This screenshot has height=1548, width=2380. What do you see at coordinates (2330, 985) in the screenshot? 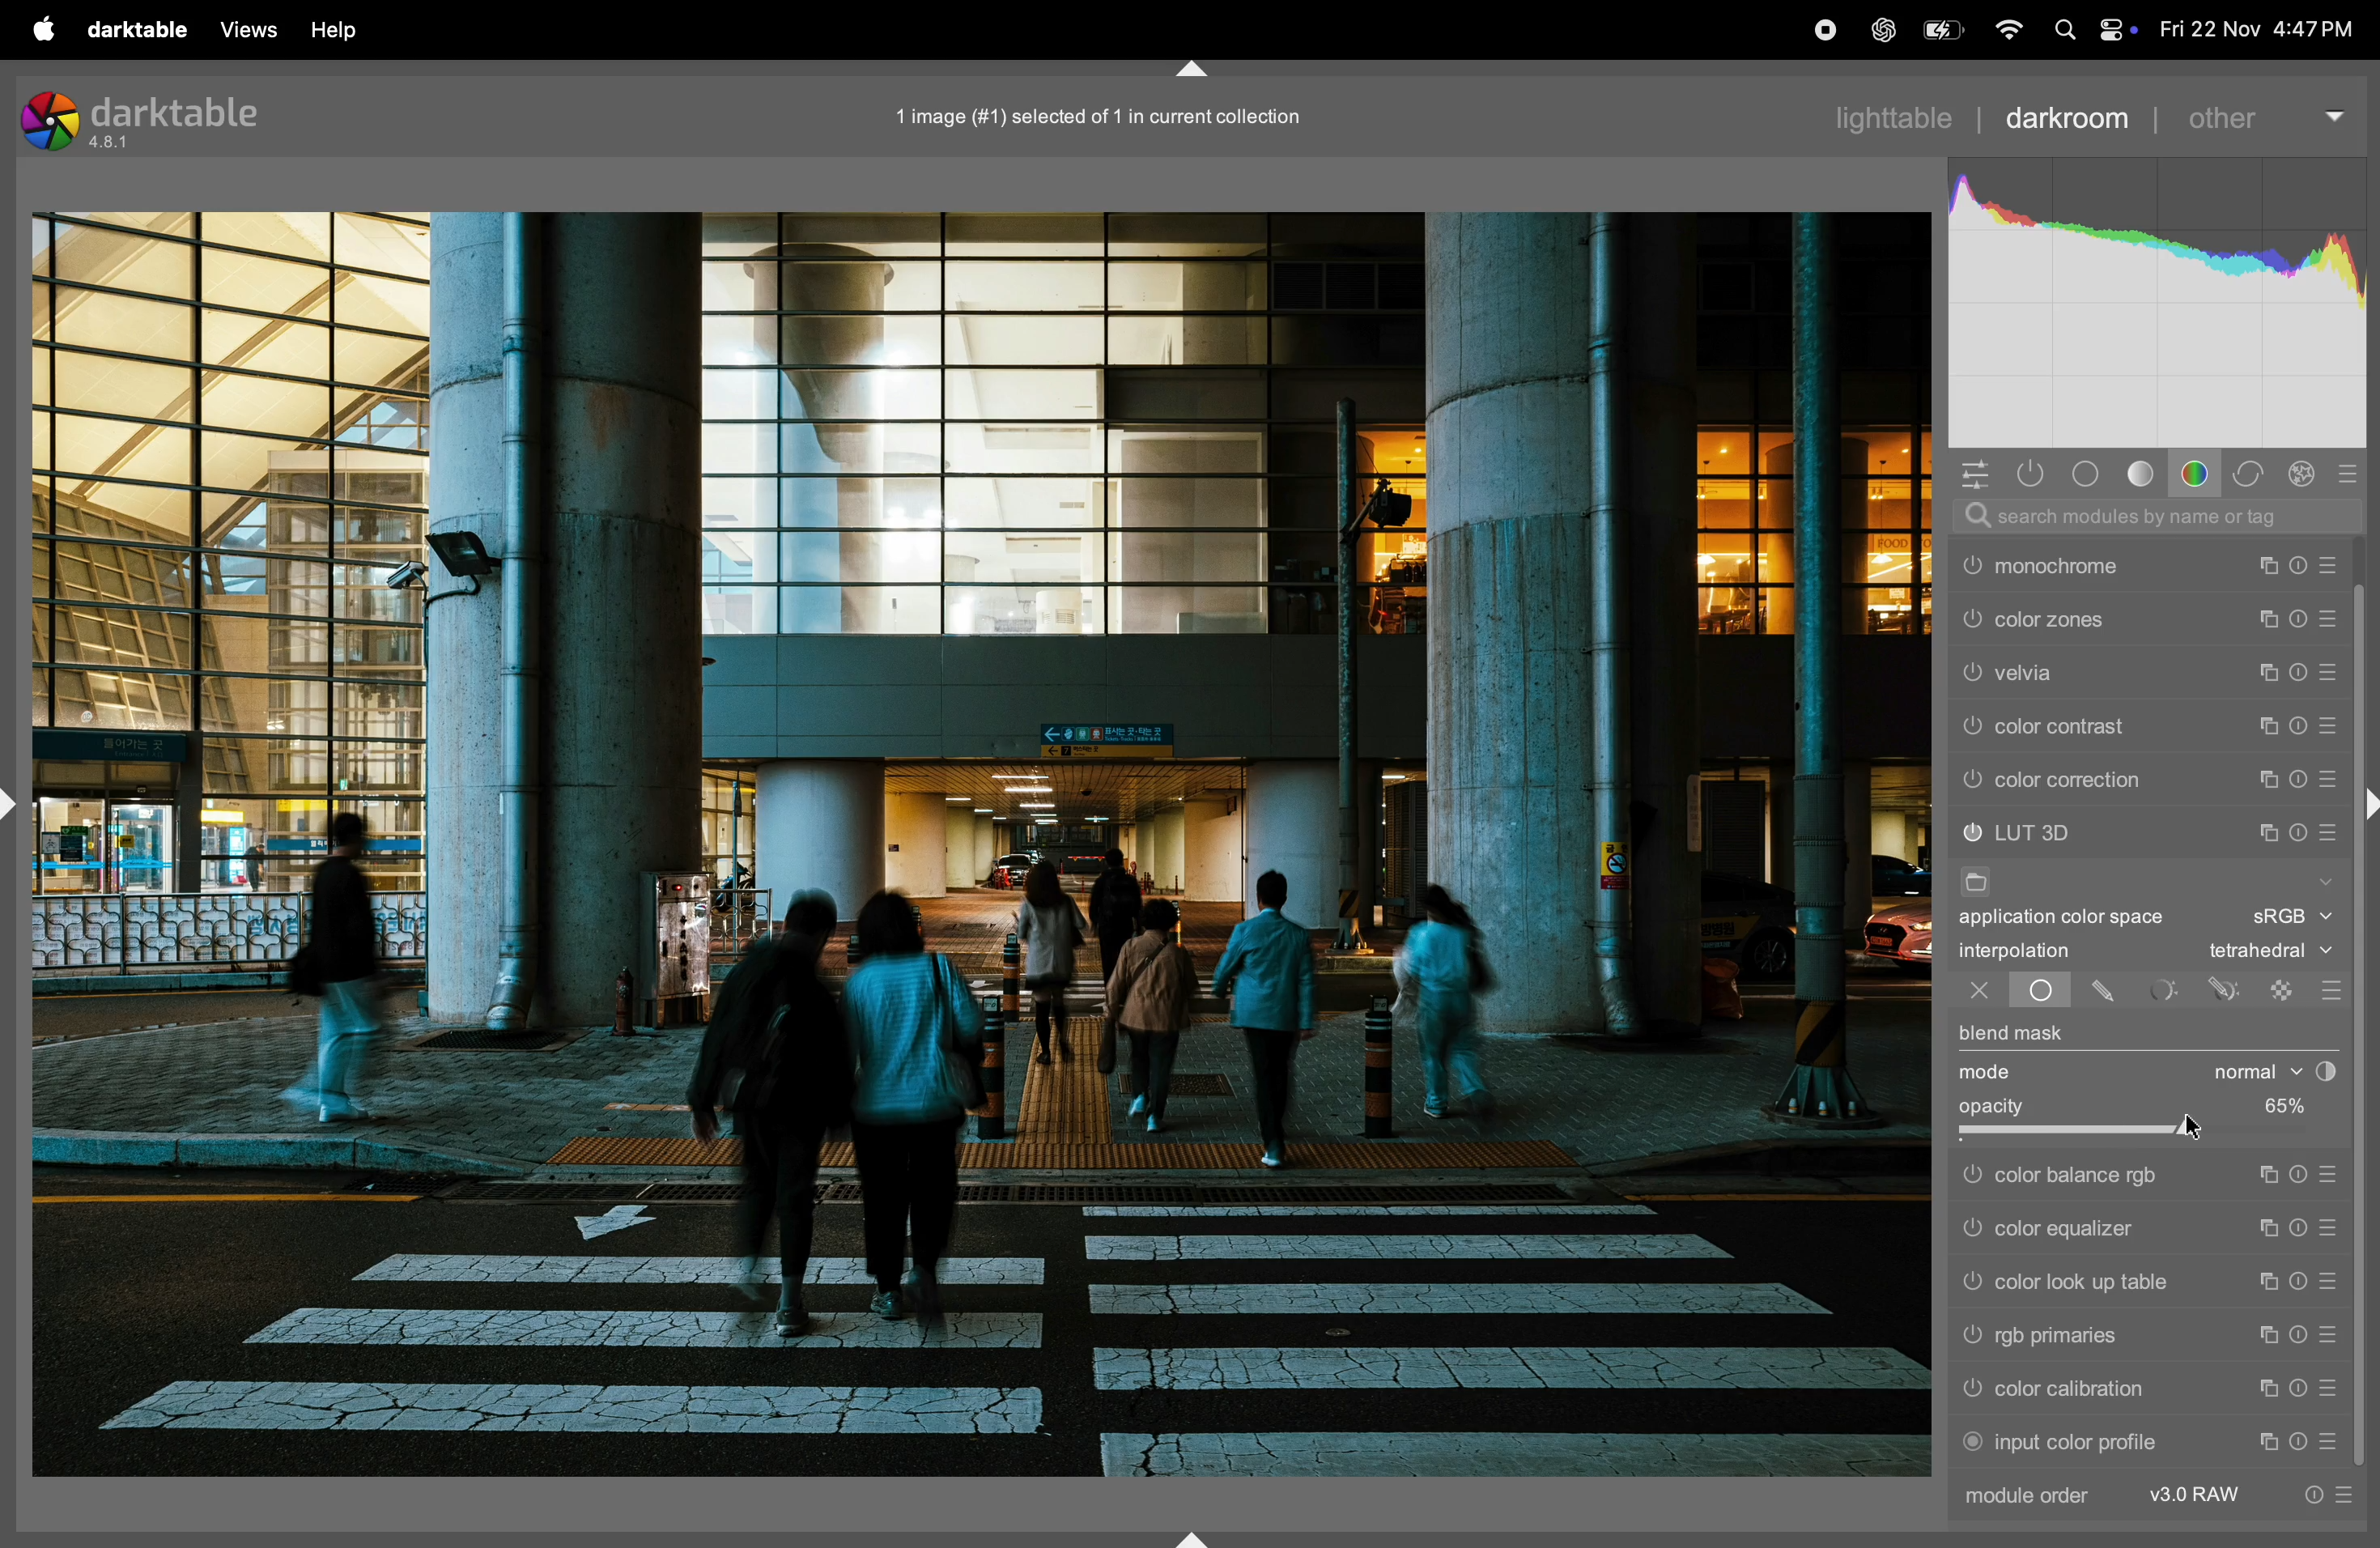
I see `blending options` at bounding box center [2330, 985].